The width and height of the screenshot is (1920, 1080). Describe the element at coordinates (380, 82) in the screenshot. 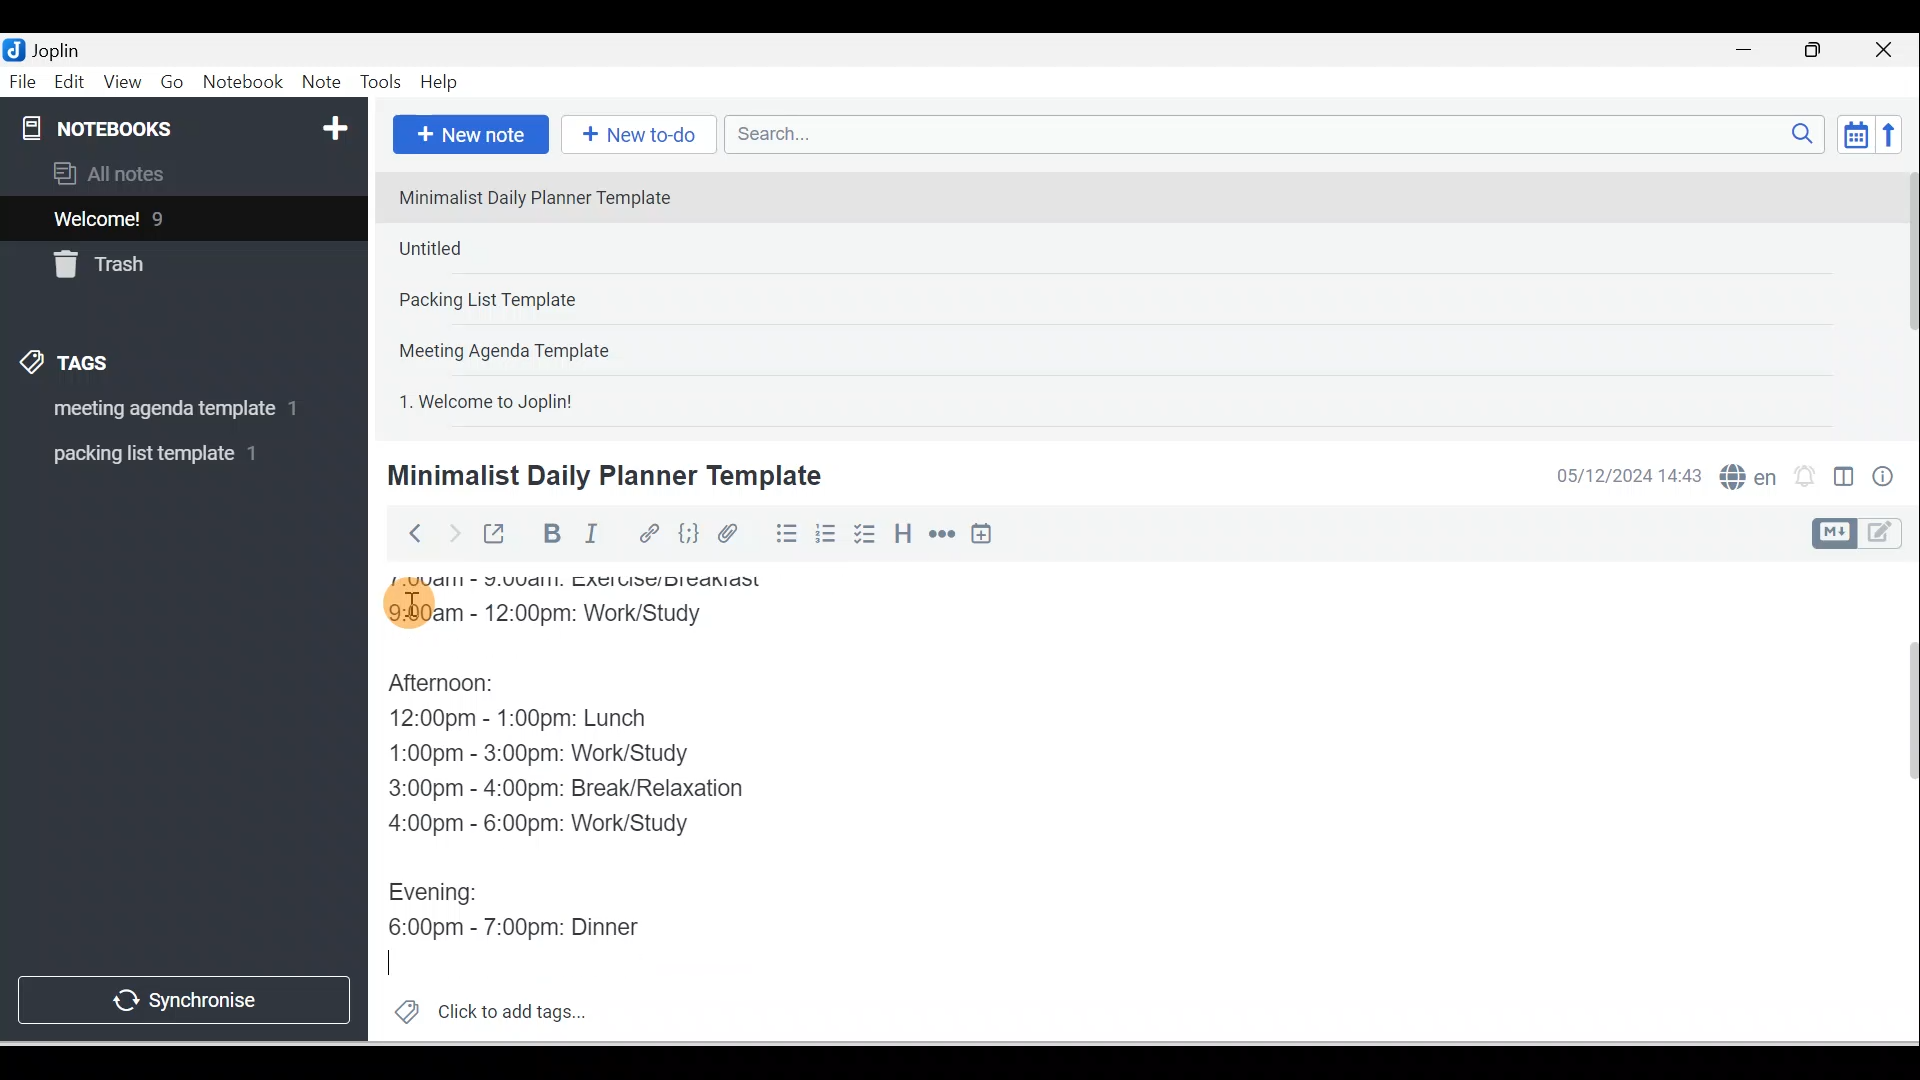

I see `Tools` at that location.